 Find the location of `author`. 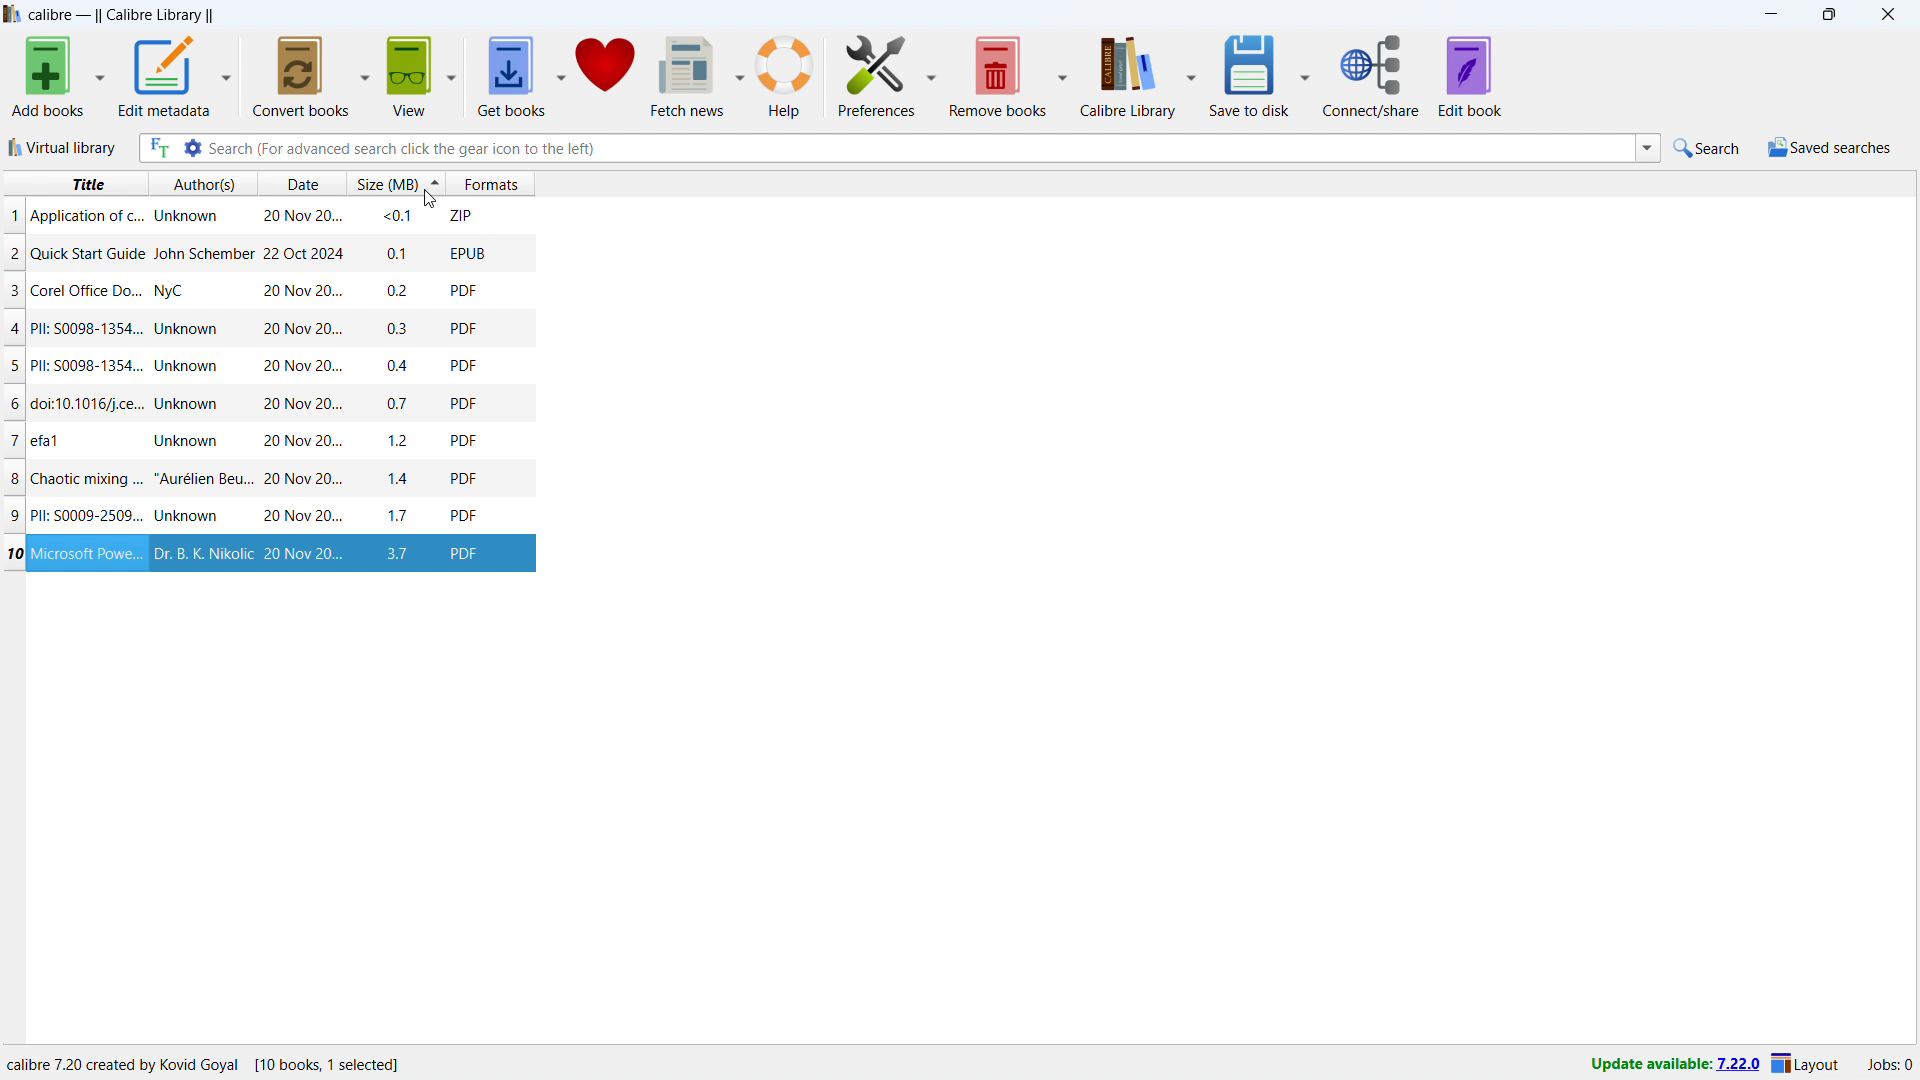

author is located at coordinates (188, 366).